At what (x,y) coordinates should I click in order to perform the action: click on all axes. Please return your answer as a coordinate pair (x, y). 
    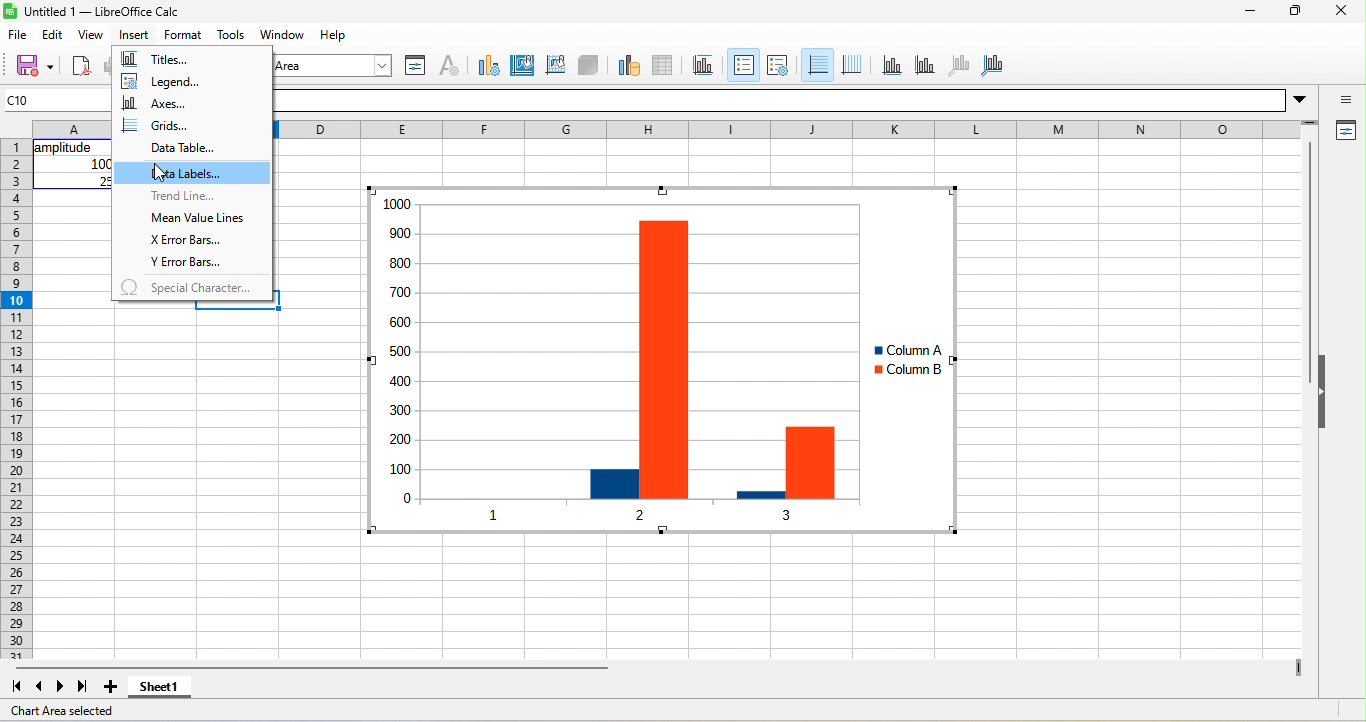
    Looking at the image, I should click on (993, 63).